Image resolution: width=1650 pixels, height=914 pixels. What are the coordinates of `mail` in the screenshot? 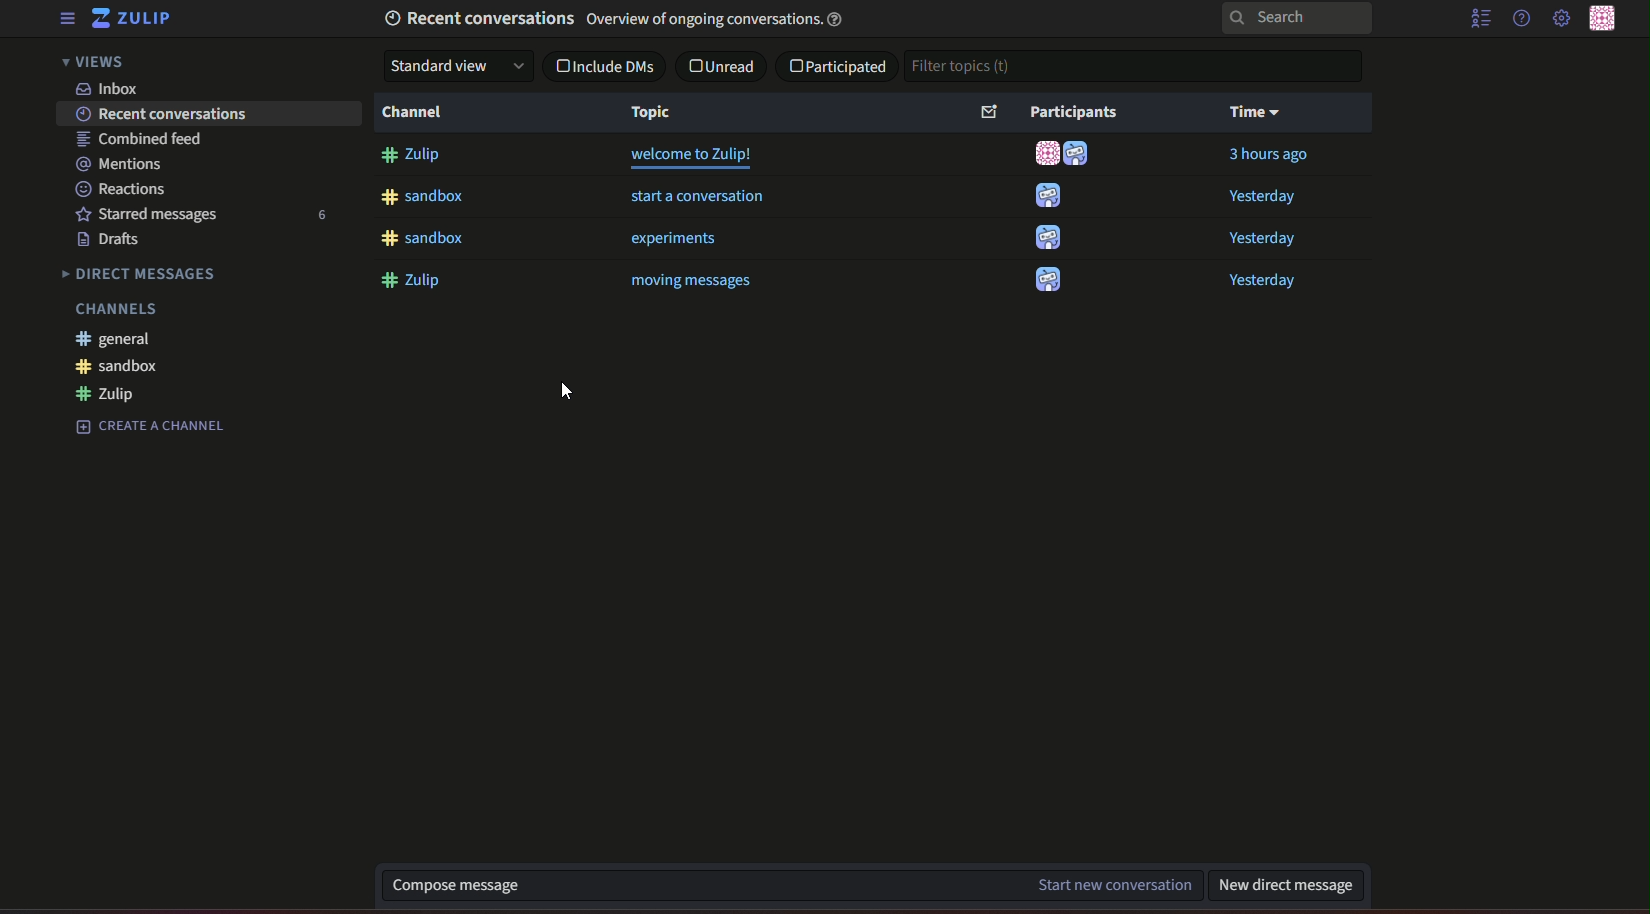 It's located at (985, 112).